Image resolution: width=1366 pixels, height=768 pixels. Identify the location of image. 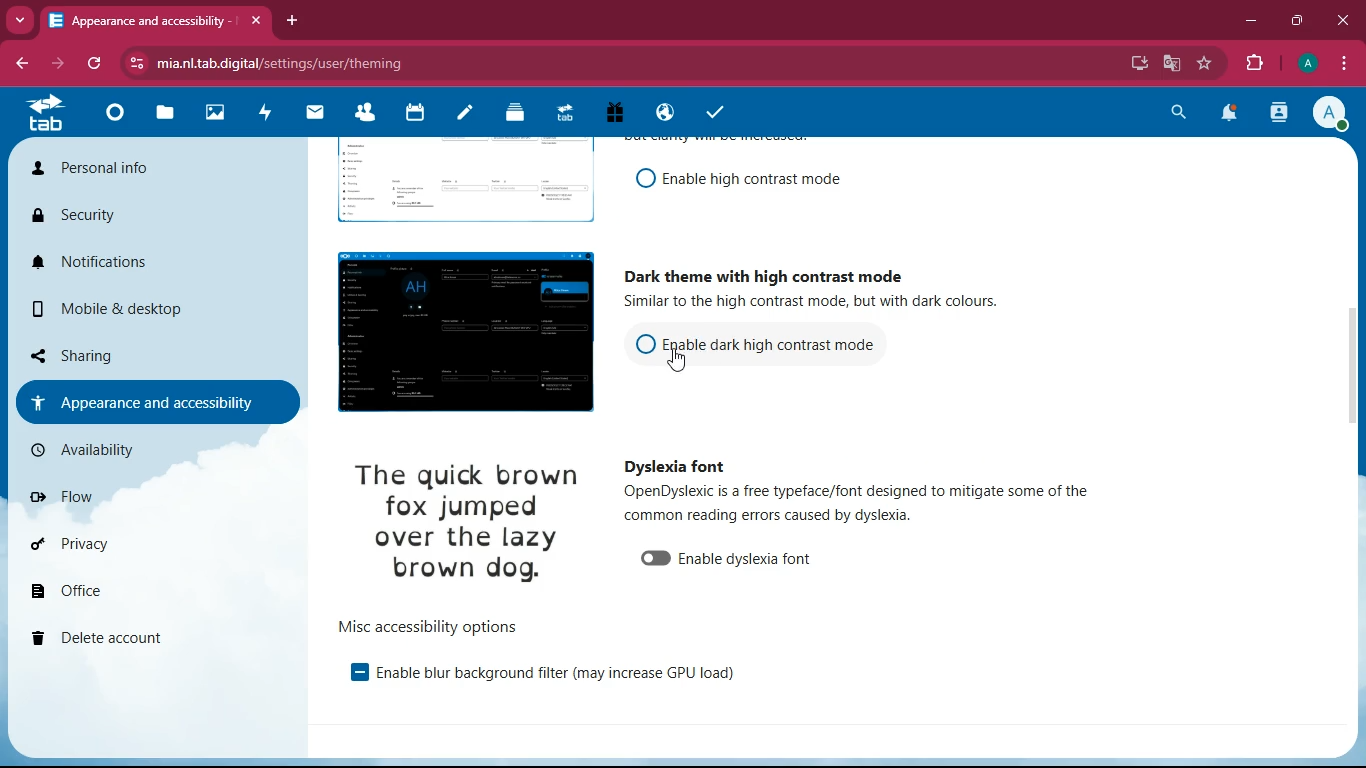
(458, 185).